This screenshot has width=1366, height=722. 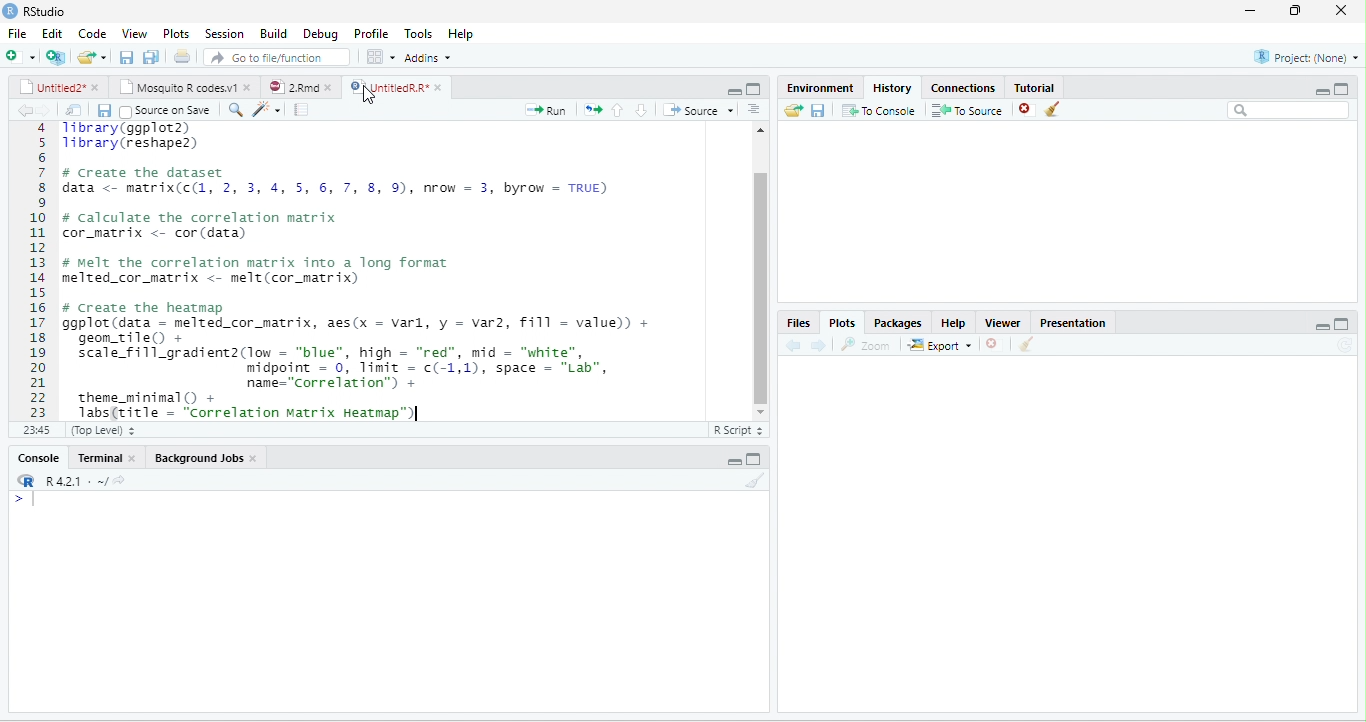 What do you see at coordinates (869, 345) in the screenshot?
I see `zoom` at bounding box center [869, 345].